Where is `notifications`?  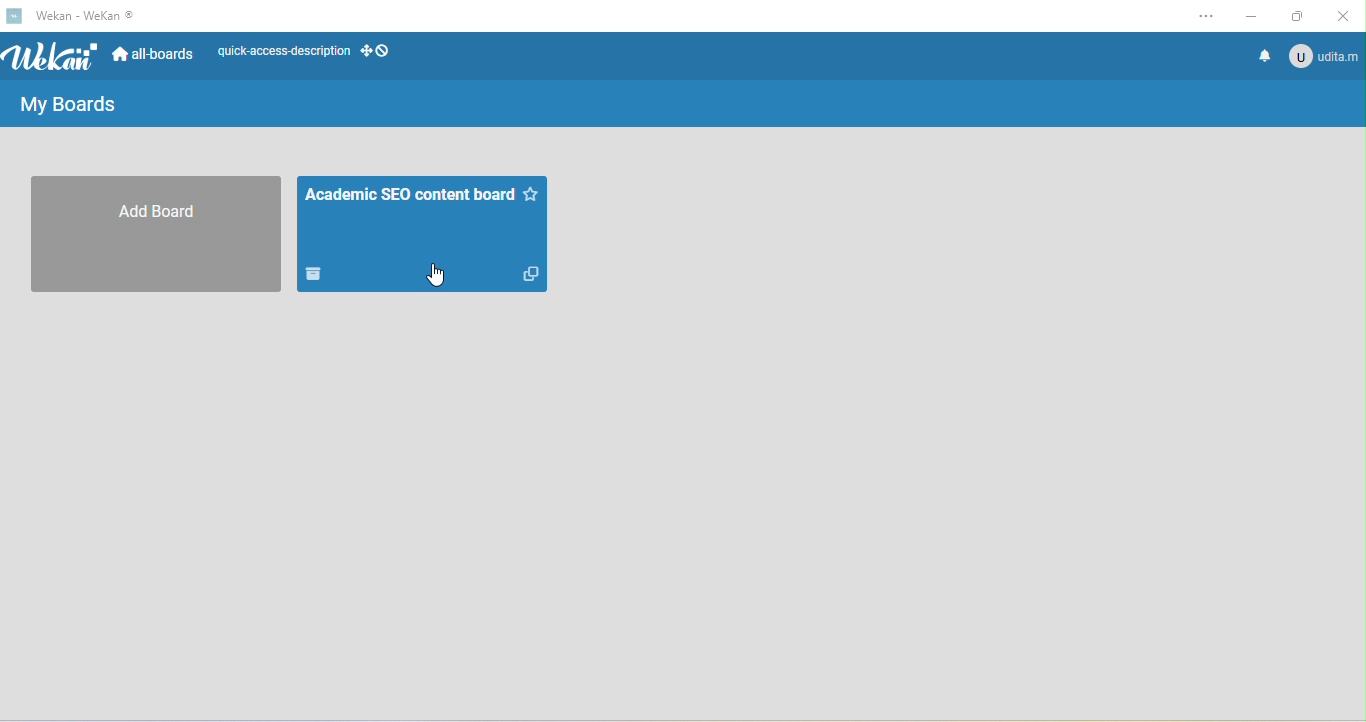
notifications is located at coordinates (1260, 55).